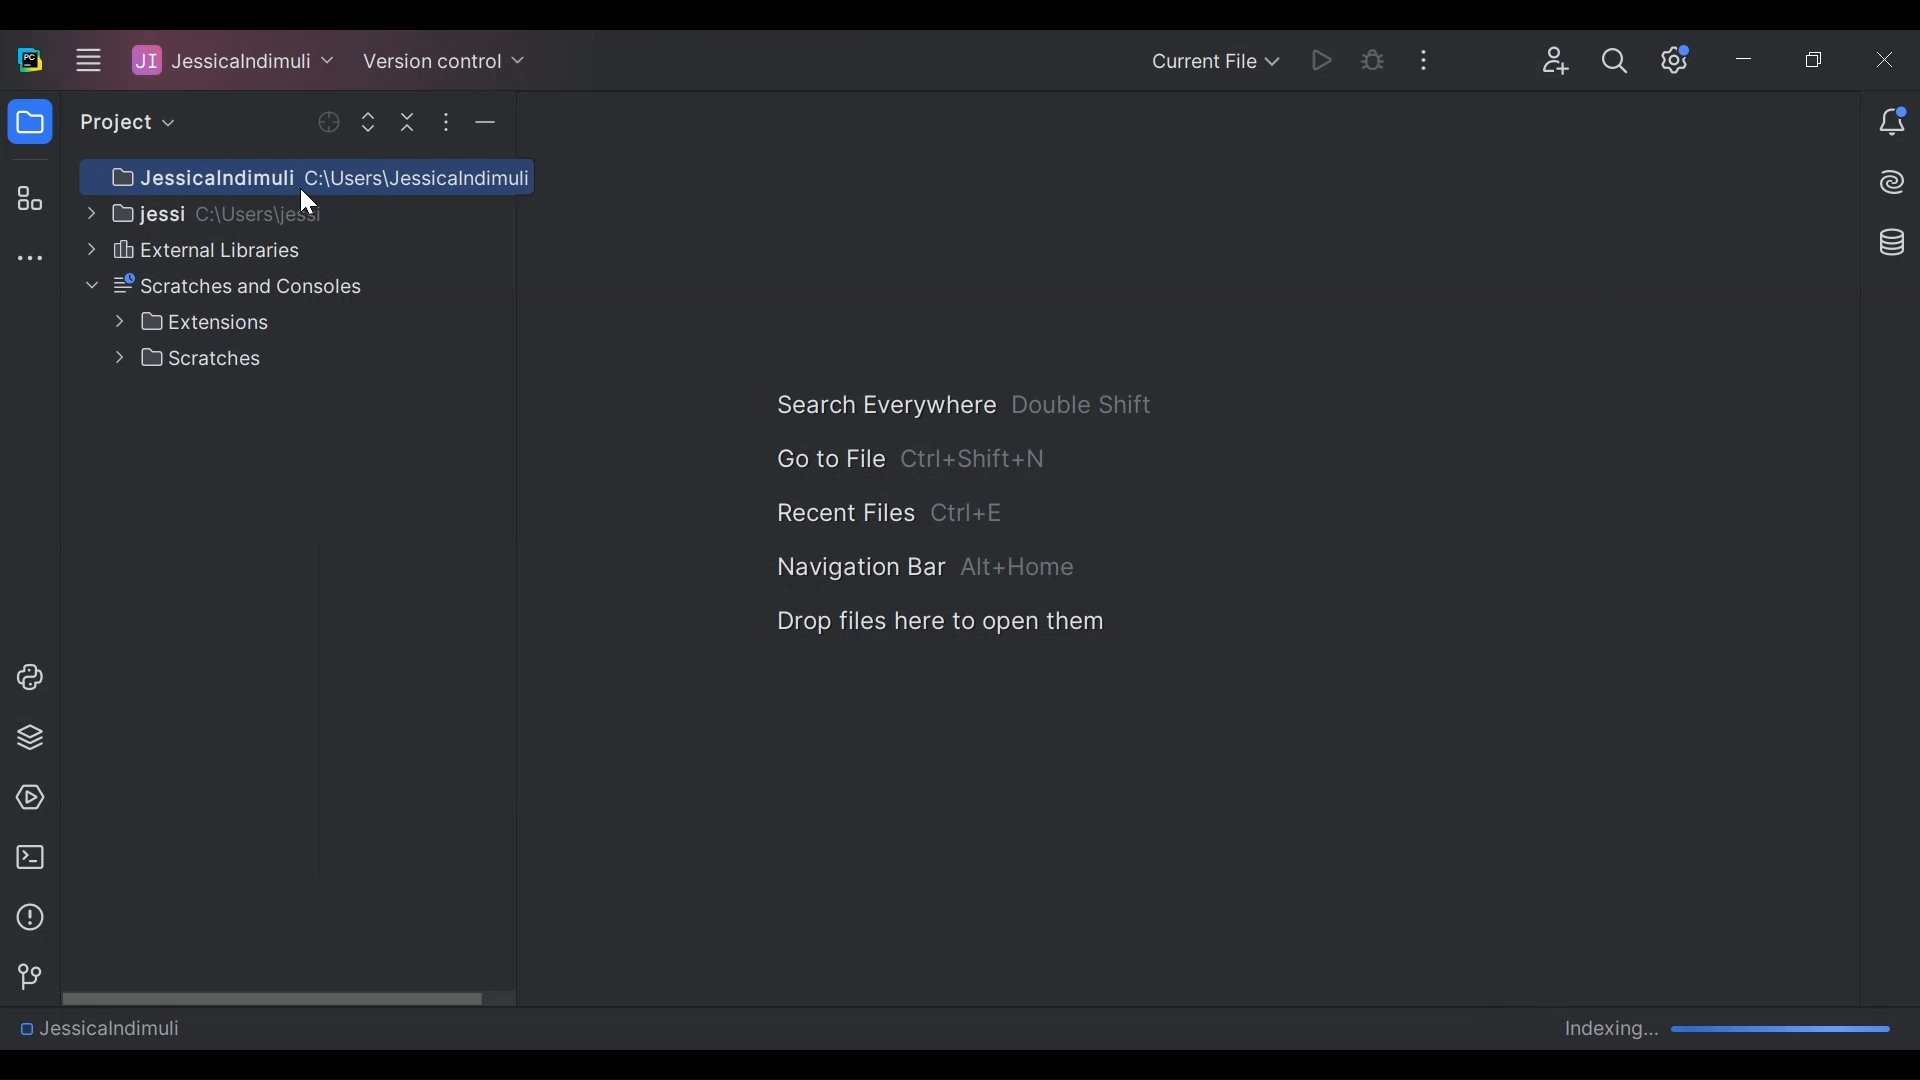 This screenshot has height=1080, width=1920. I want to click on Project Directory, so click(200, 212).